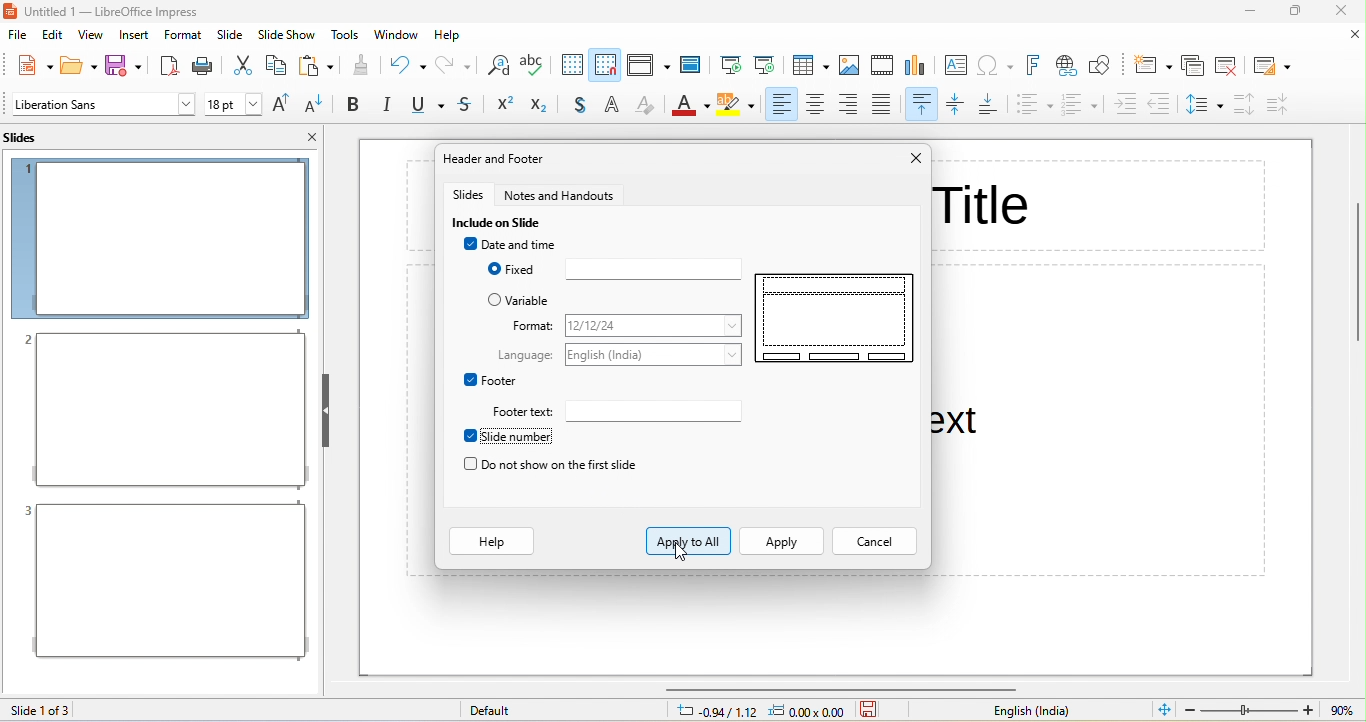 This screenshot has height=722, width=1366. What do you see at coordinates (870, 712) in the screenshot?
I see `click to save the document` at bounding box center [870, 712].